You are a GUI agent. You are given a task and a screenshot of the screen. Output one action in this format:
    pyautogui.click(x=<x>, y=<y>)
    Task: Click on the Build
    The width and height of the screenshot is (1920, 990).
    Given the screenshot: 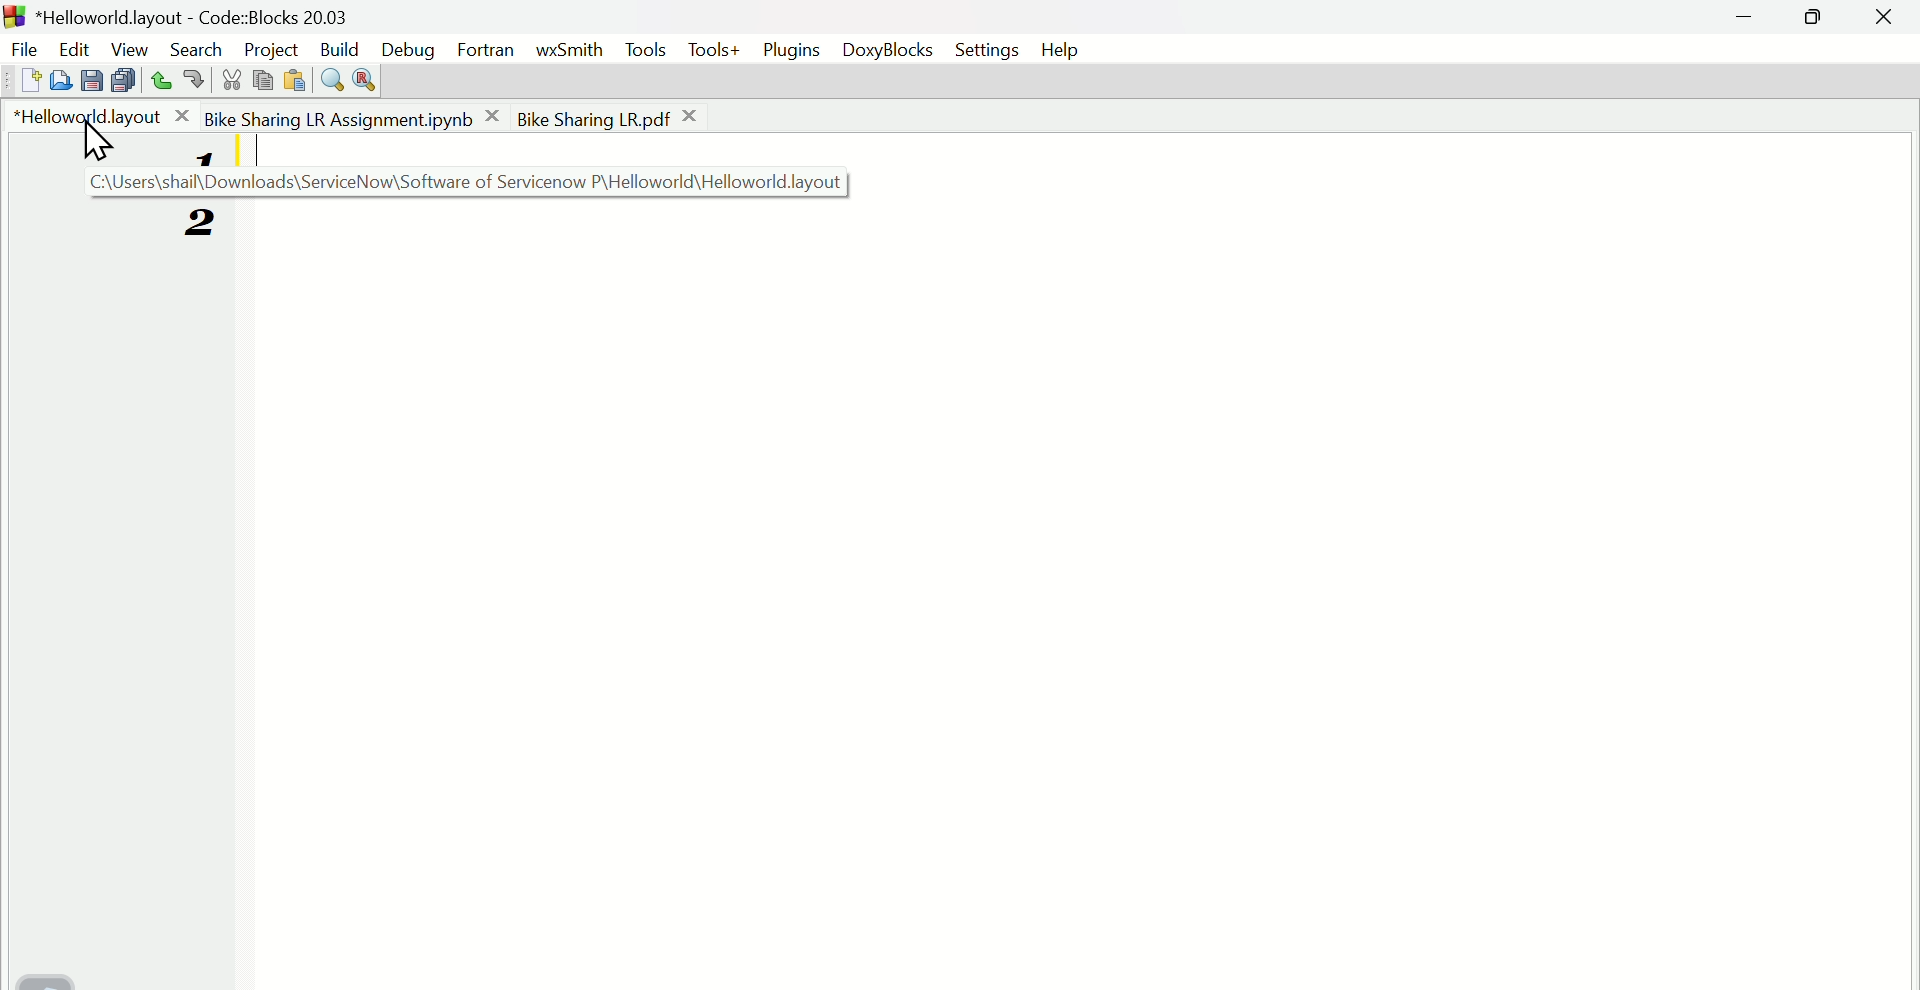 What is the action you would take?
    pyautogui.click(x=339, y=46)
    